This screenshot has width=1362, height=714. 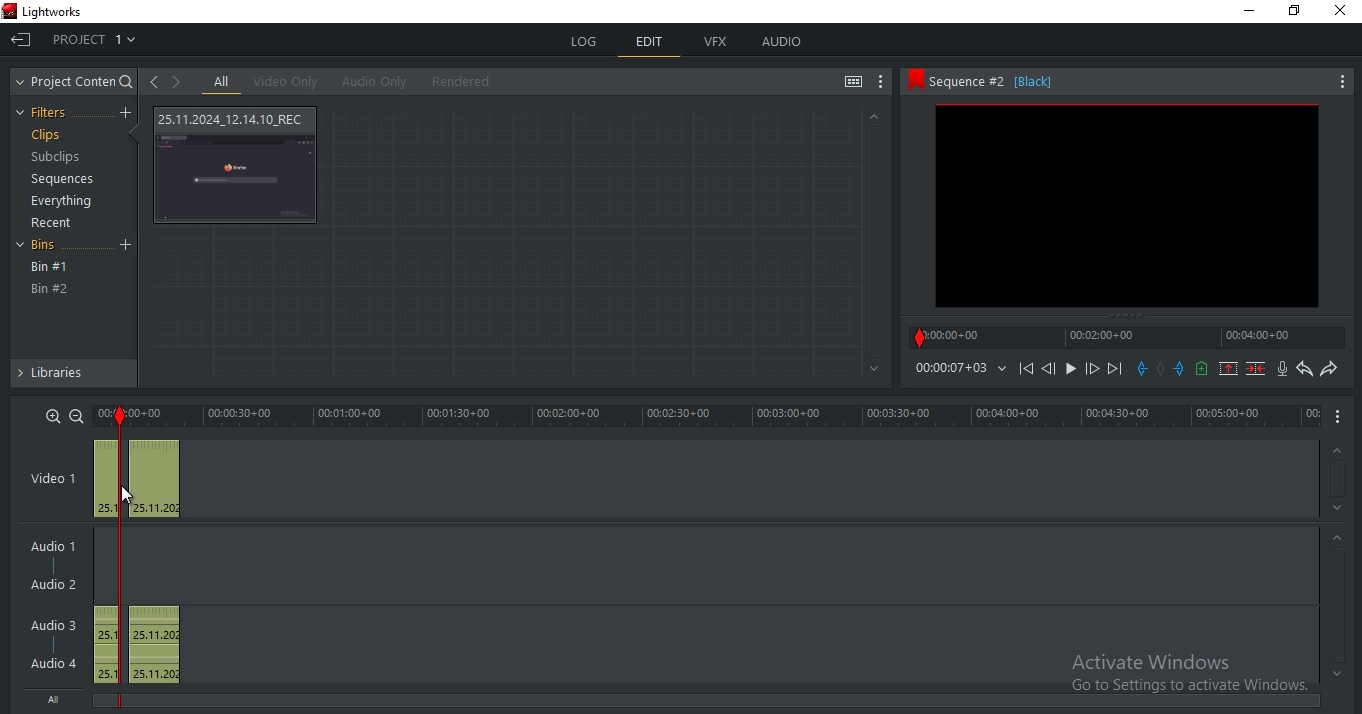 I want to click on timeline, so click(x=1130, y=337).